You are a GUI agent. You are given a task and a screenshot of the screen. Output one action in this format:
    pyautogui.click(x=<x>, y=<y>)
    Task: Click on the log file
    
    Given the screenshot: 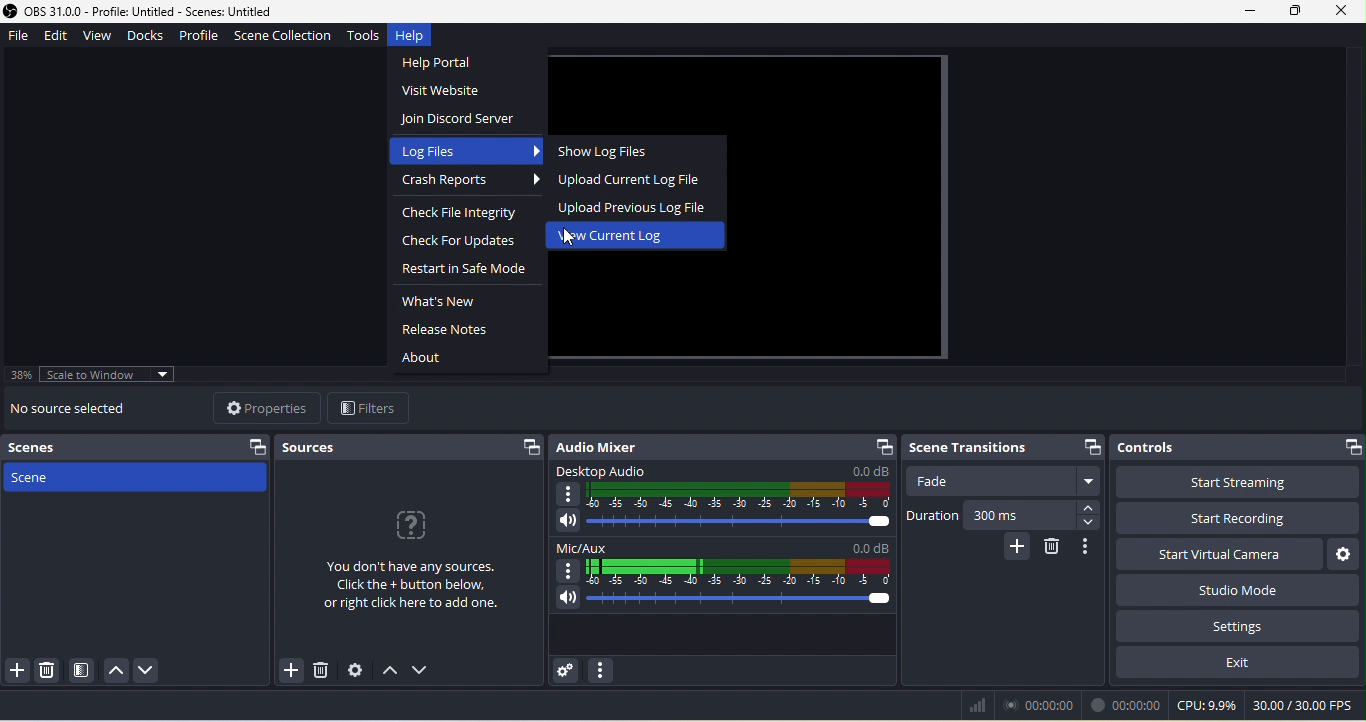 What is the action you would take?
    pyautogui.click(x=463, y=151)
    